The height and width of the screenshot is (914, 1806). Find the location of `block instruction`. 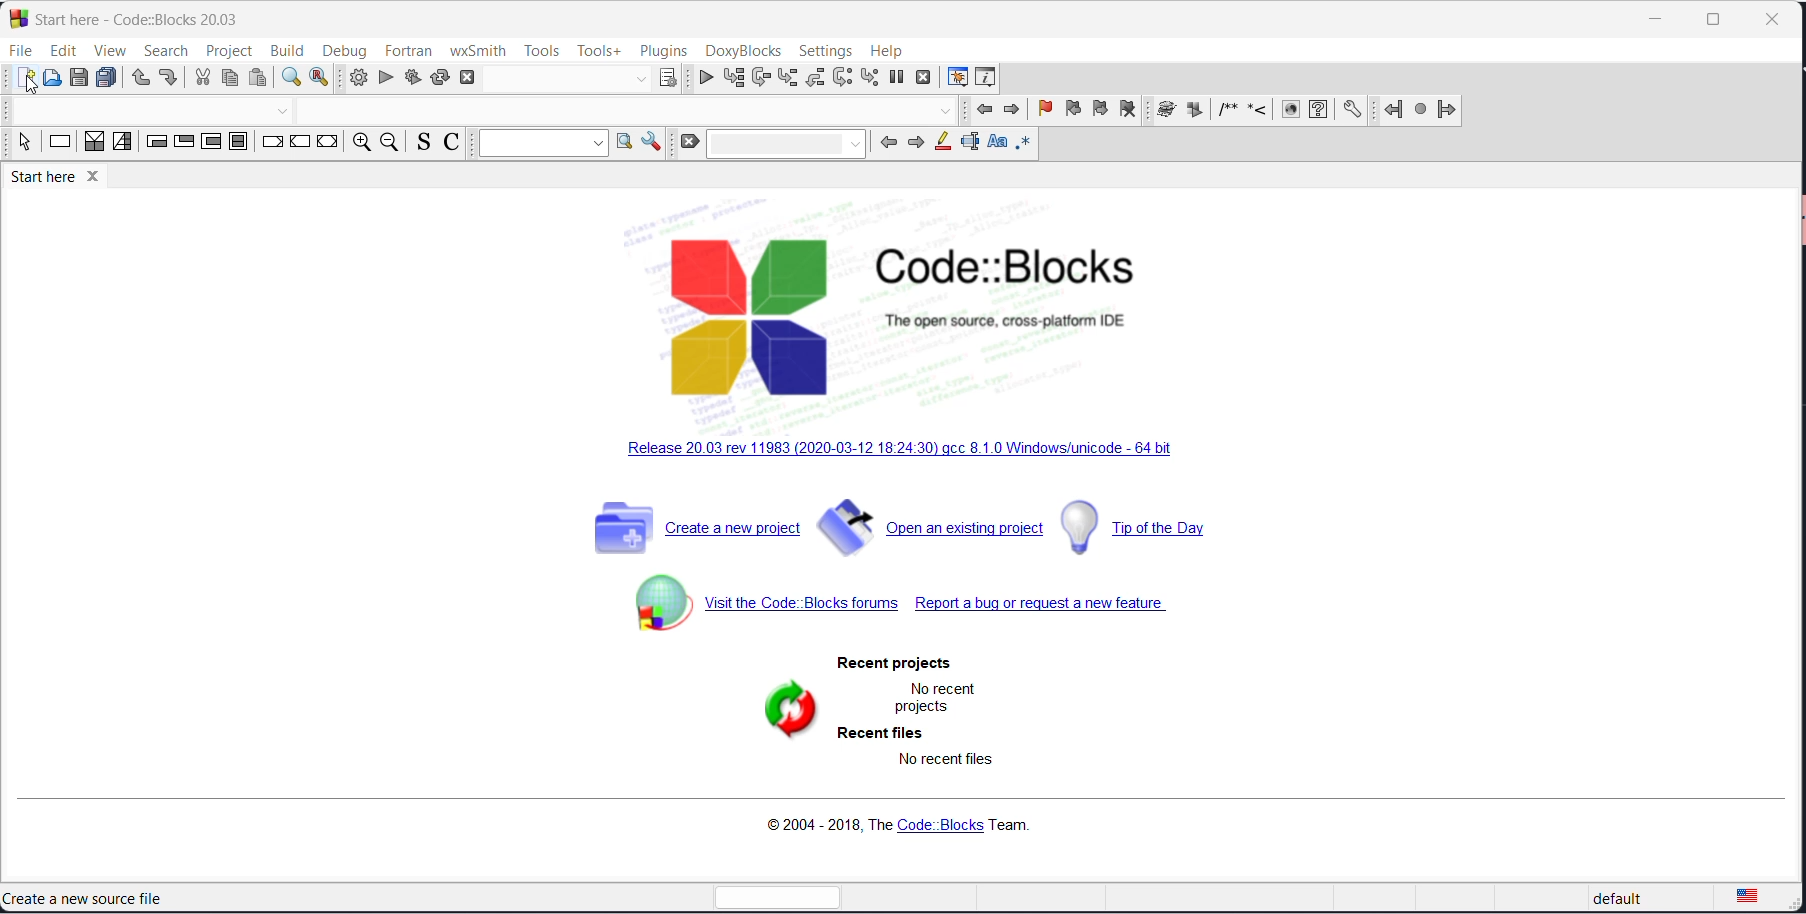

block instruction is located at coordinates (241, 144).